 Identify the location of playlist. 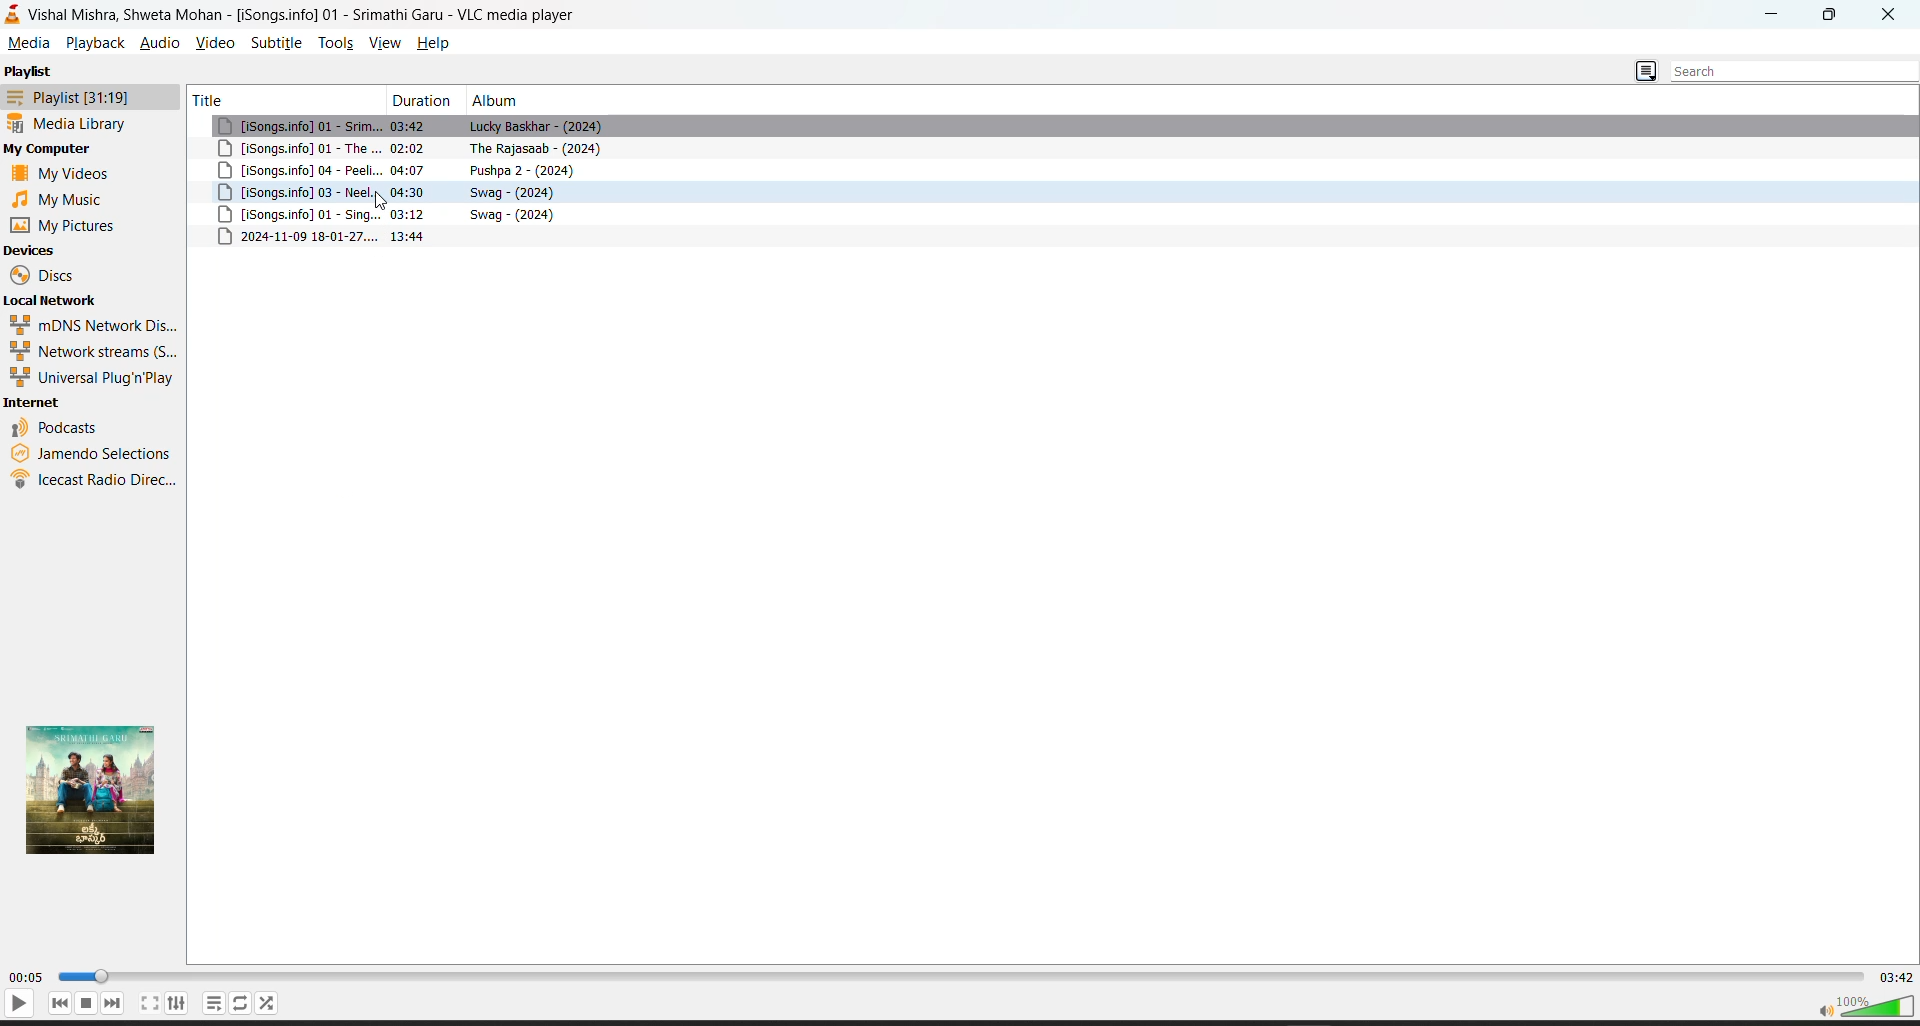
(66, 95).